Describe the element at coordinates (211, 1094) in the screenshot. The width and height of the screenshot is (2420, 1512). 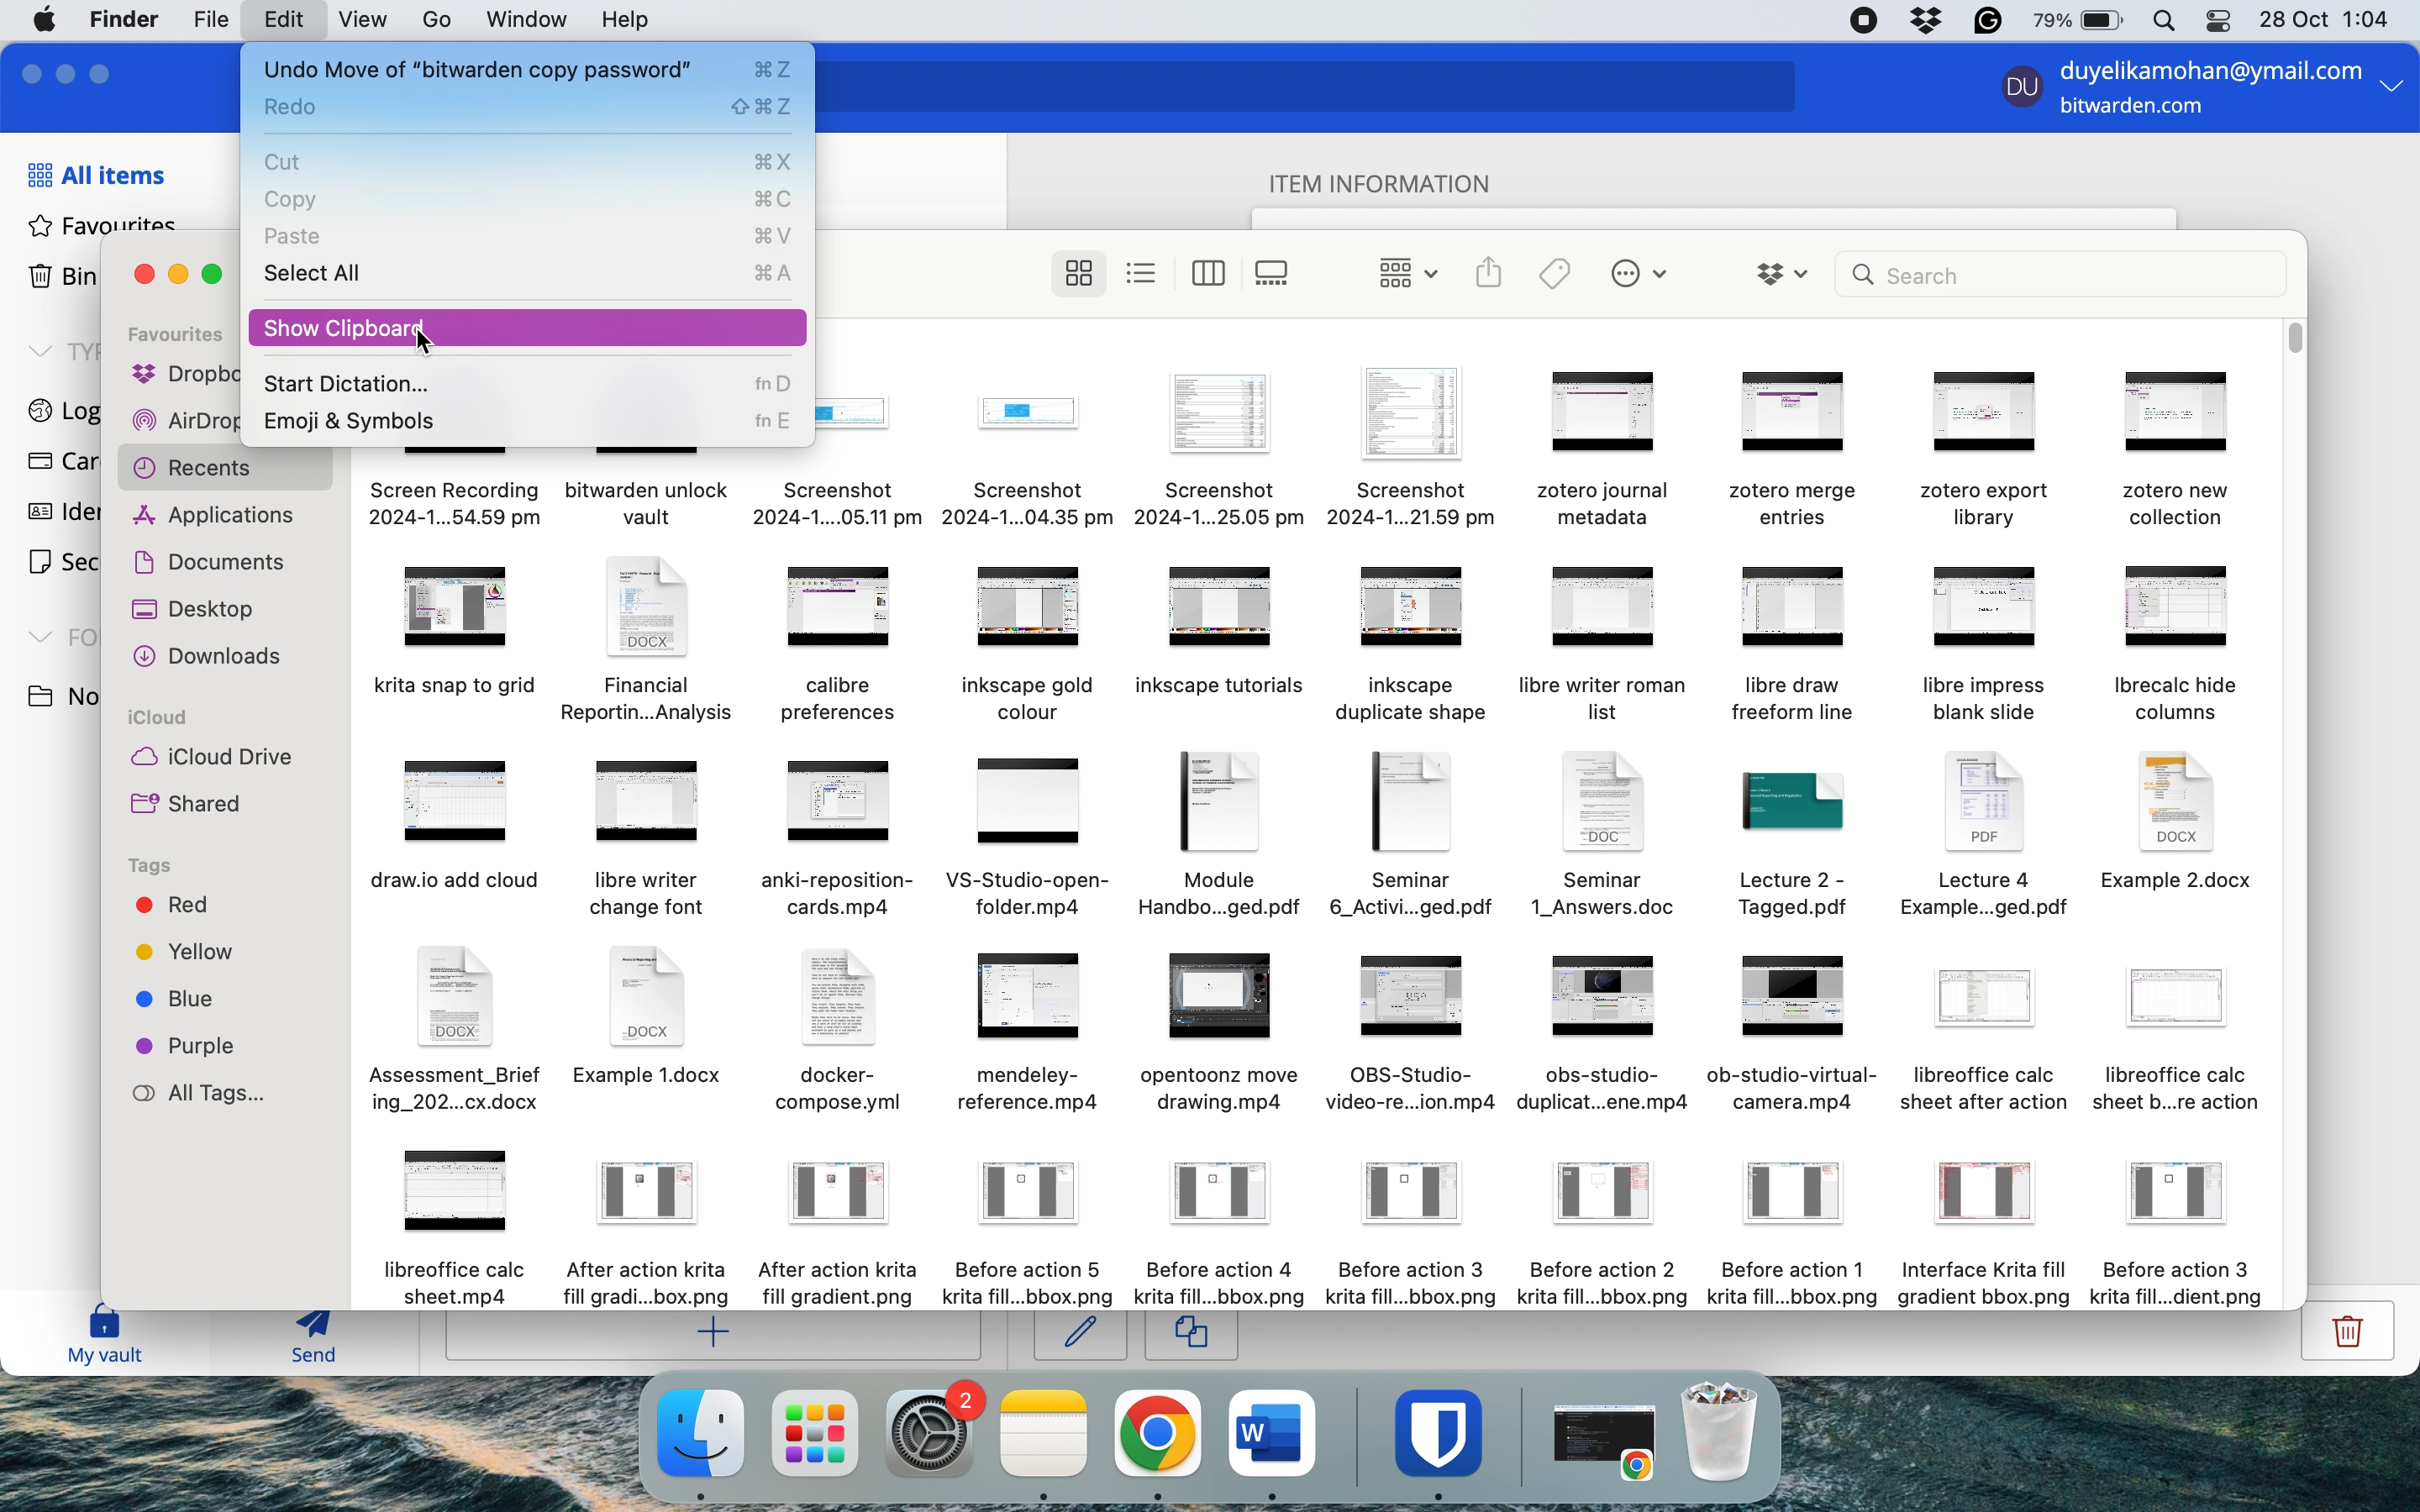
I see `all tags` at that location.